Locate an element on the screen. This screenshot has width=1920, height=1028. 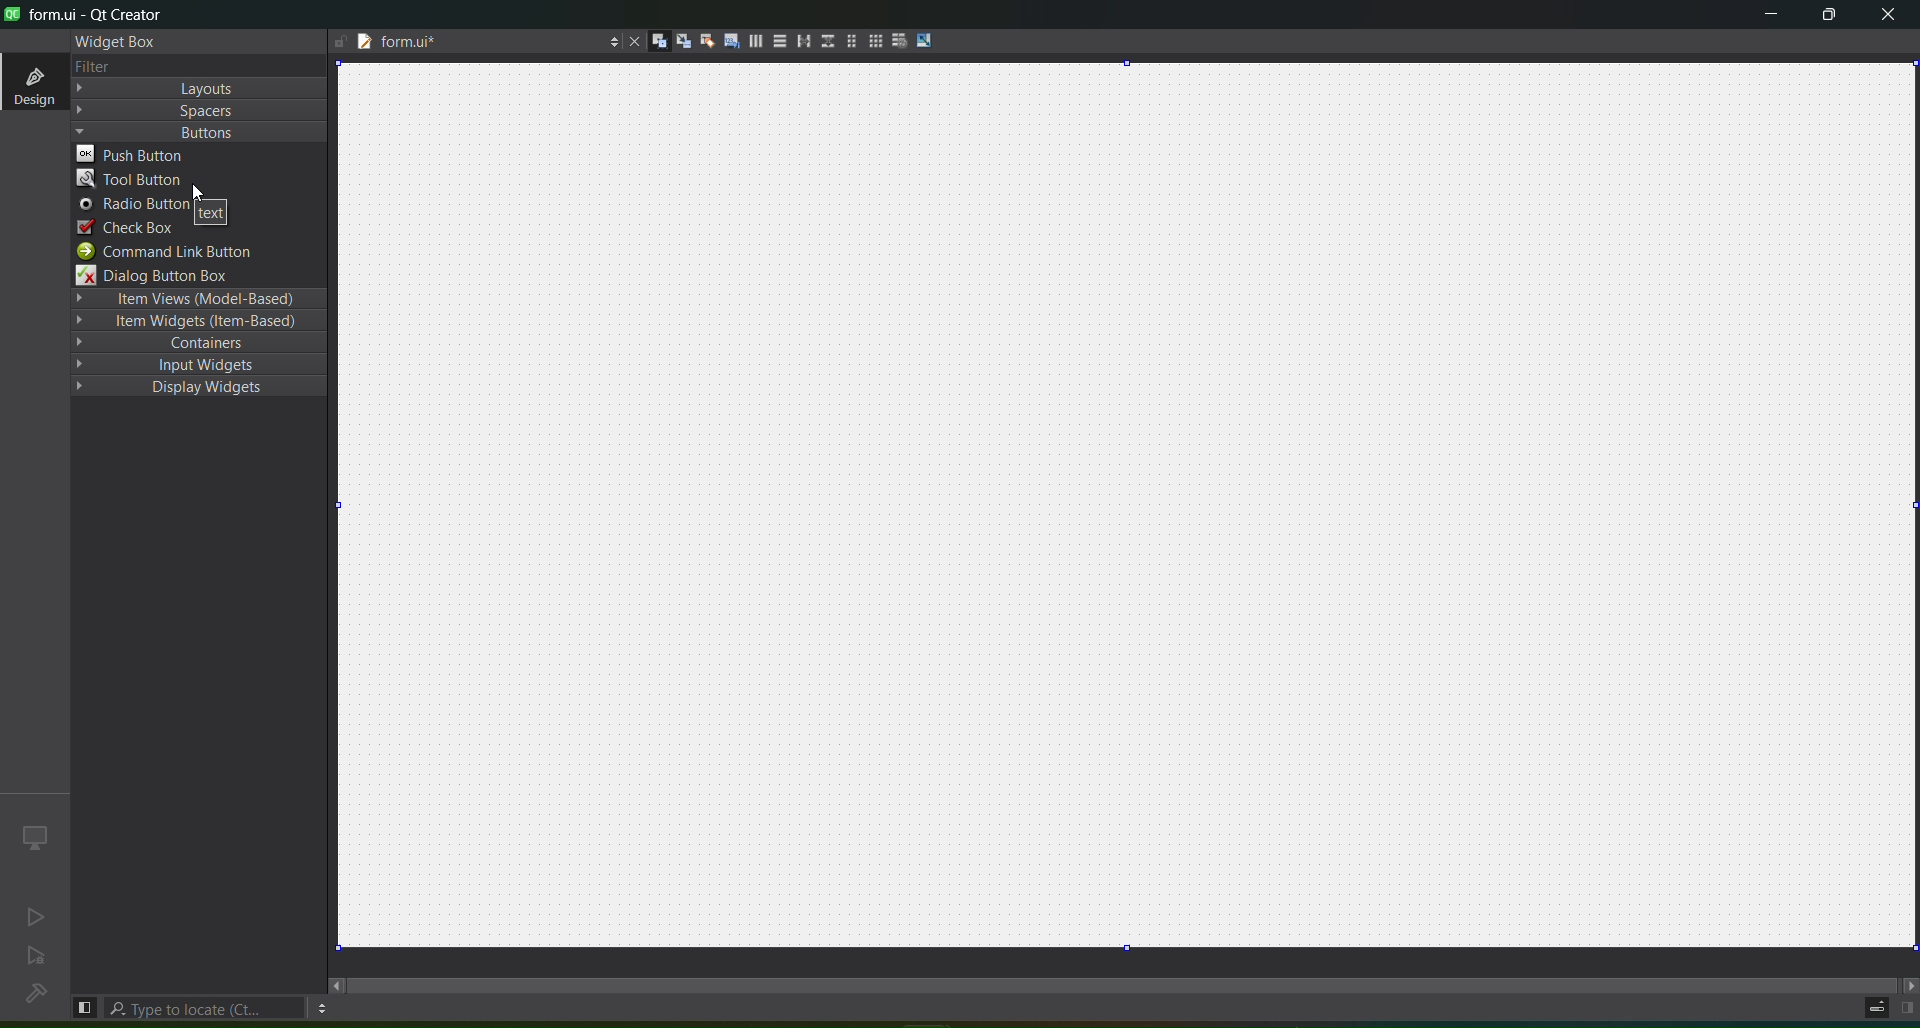
edit tab order is located at coordinates (728, 42).